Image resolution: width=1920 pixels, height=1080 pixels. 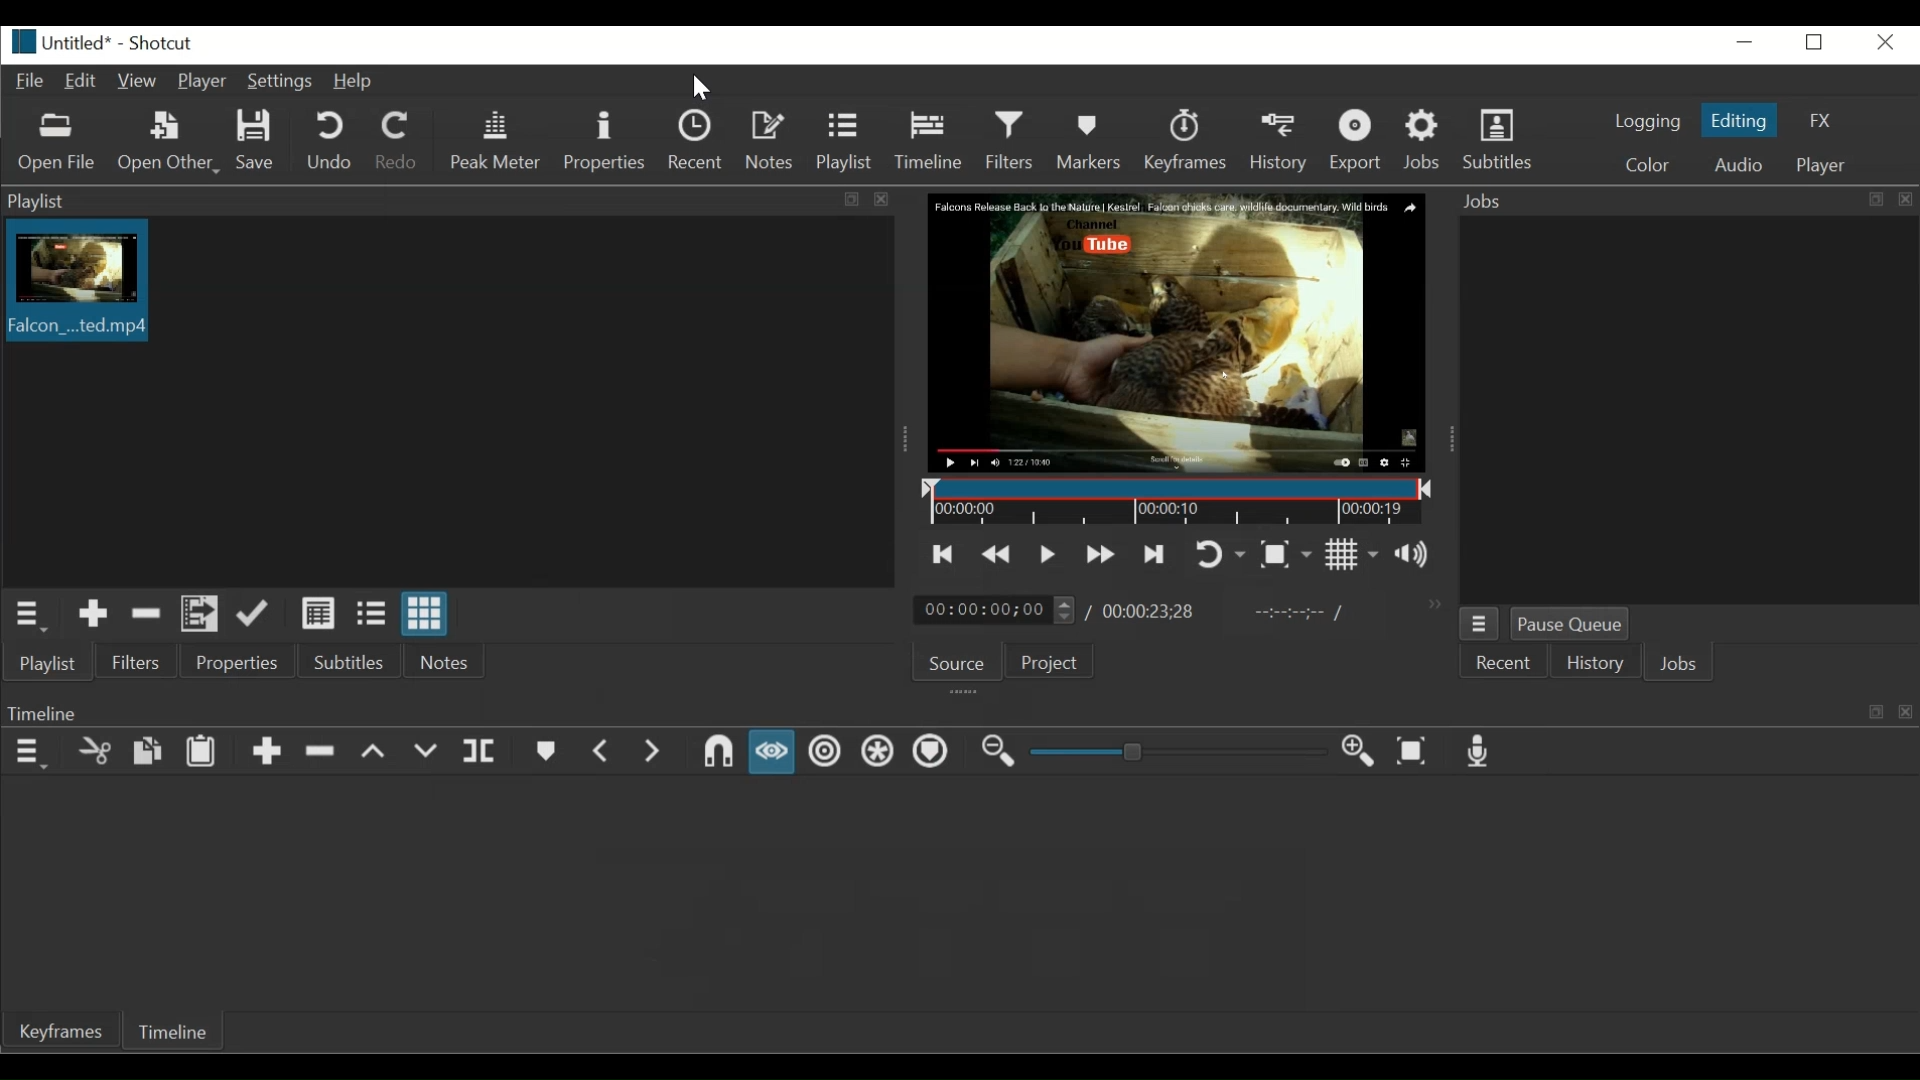 What do you see at coordinates (943, 554) in the screenshot?
I see `Skip to the previous point` at bounding box center [943, 554].